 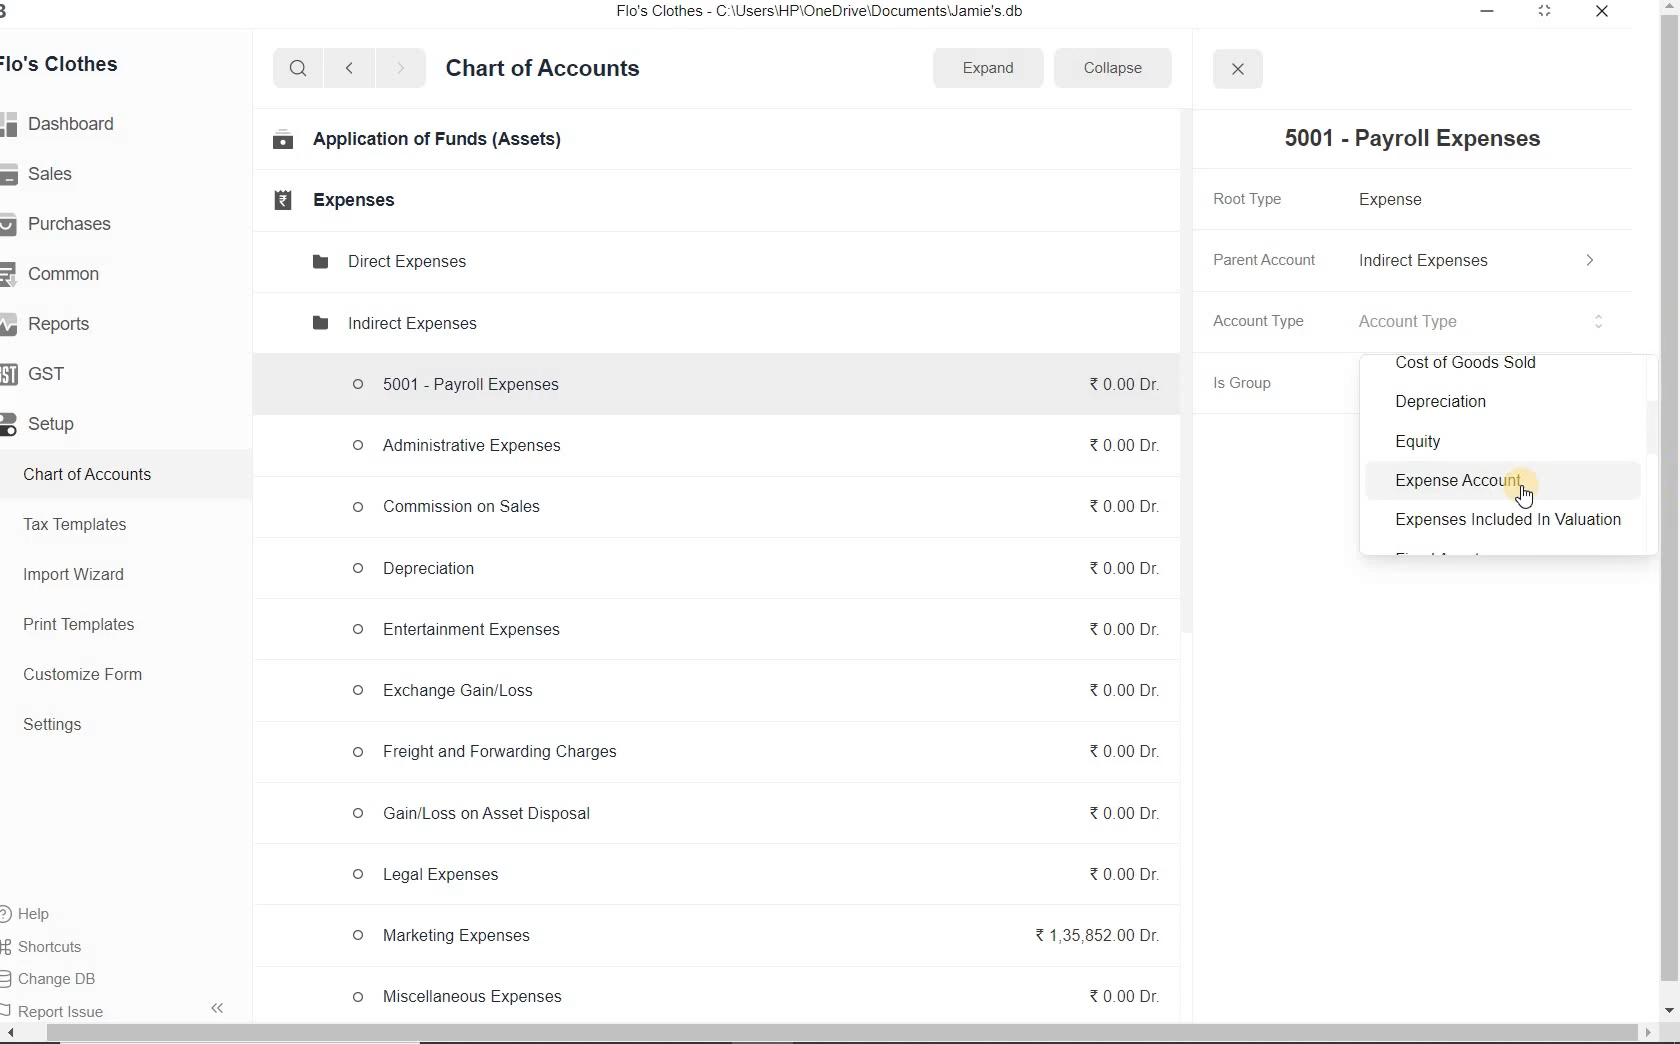 I want to click on Account Type, so click(x=1483, y=321).